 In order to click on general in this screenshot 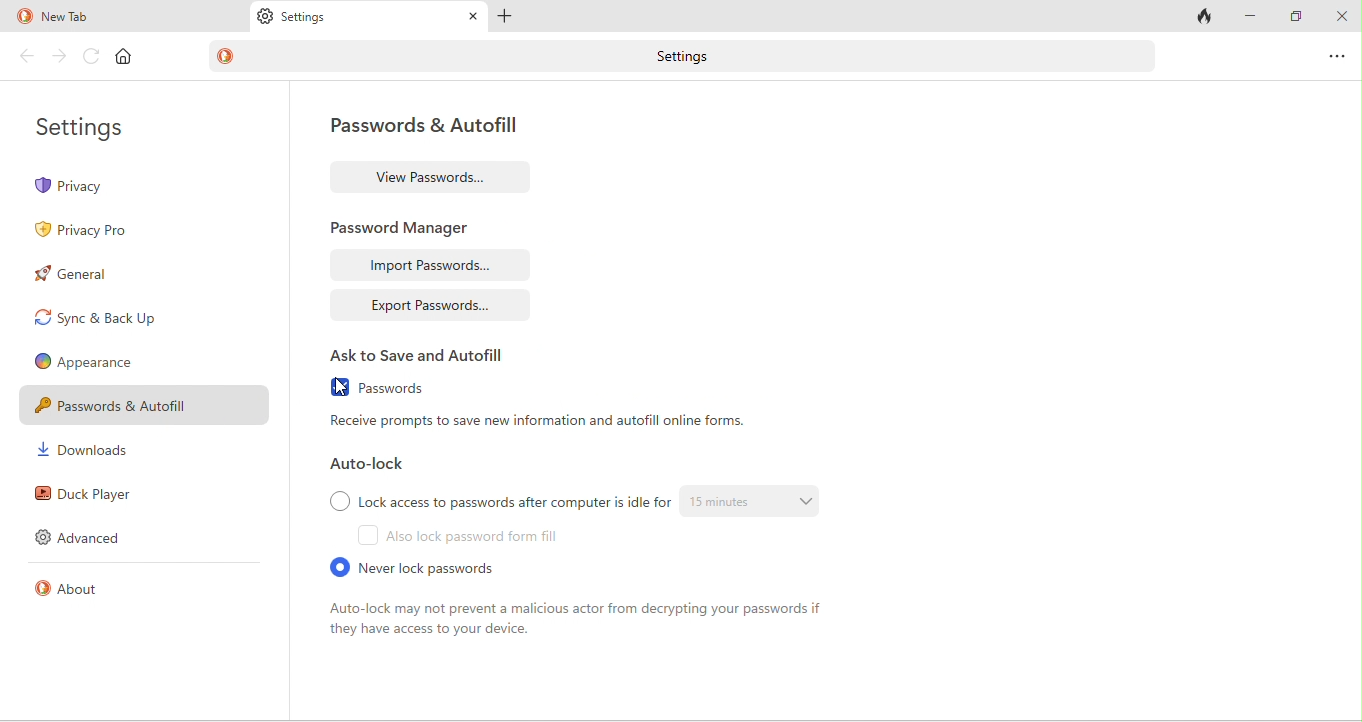, I will do `click(97, 279)`.